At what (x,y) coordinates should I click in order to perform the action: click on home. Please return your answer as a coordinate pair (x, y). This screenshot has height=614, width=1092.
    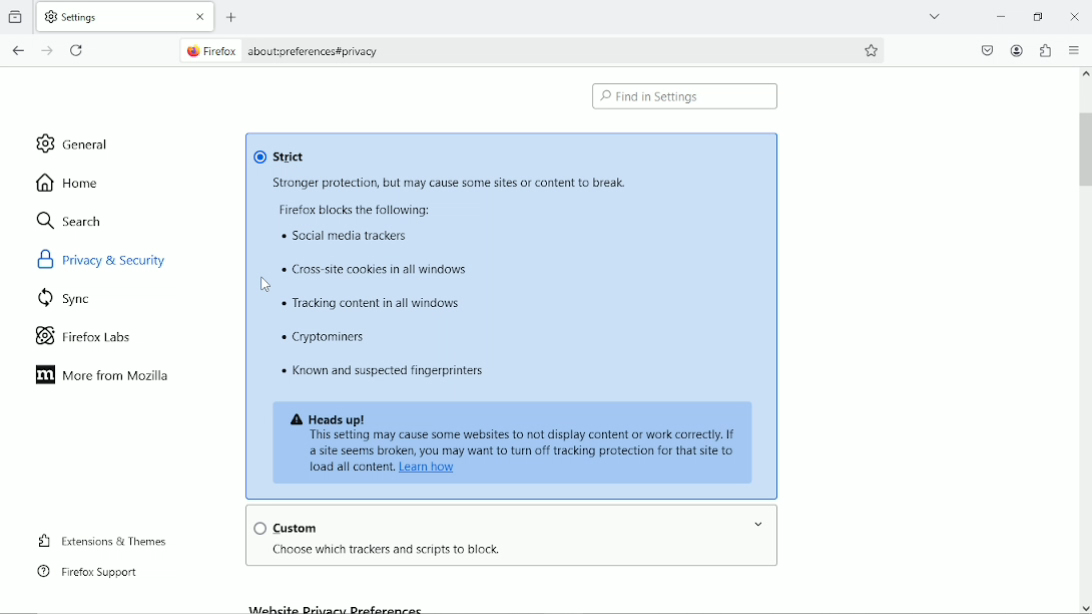
    Looking at the image, I should click on (67, 183).